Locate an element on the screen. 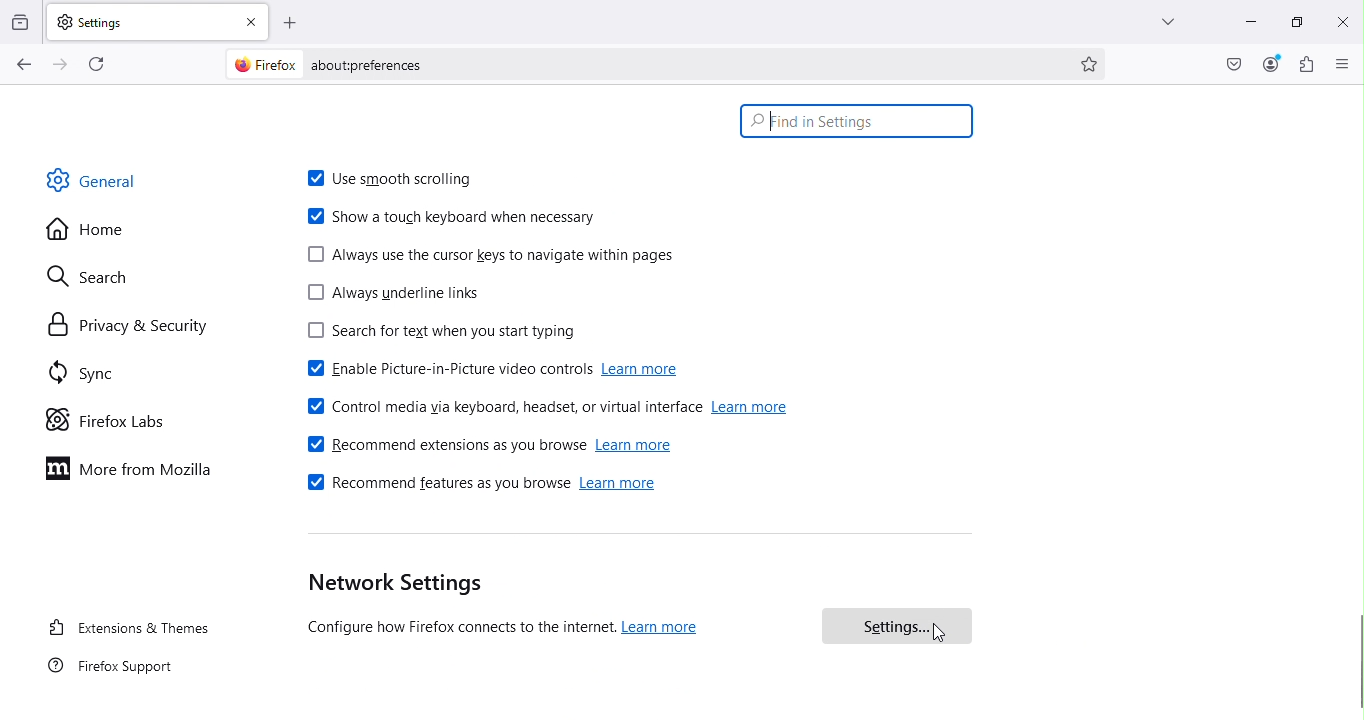  typing cursor is located at coordinates (769, 127).